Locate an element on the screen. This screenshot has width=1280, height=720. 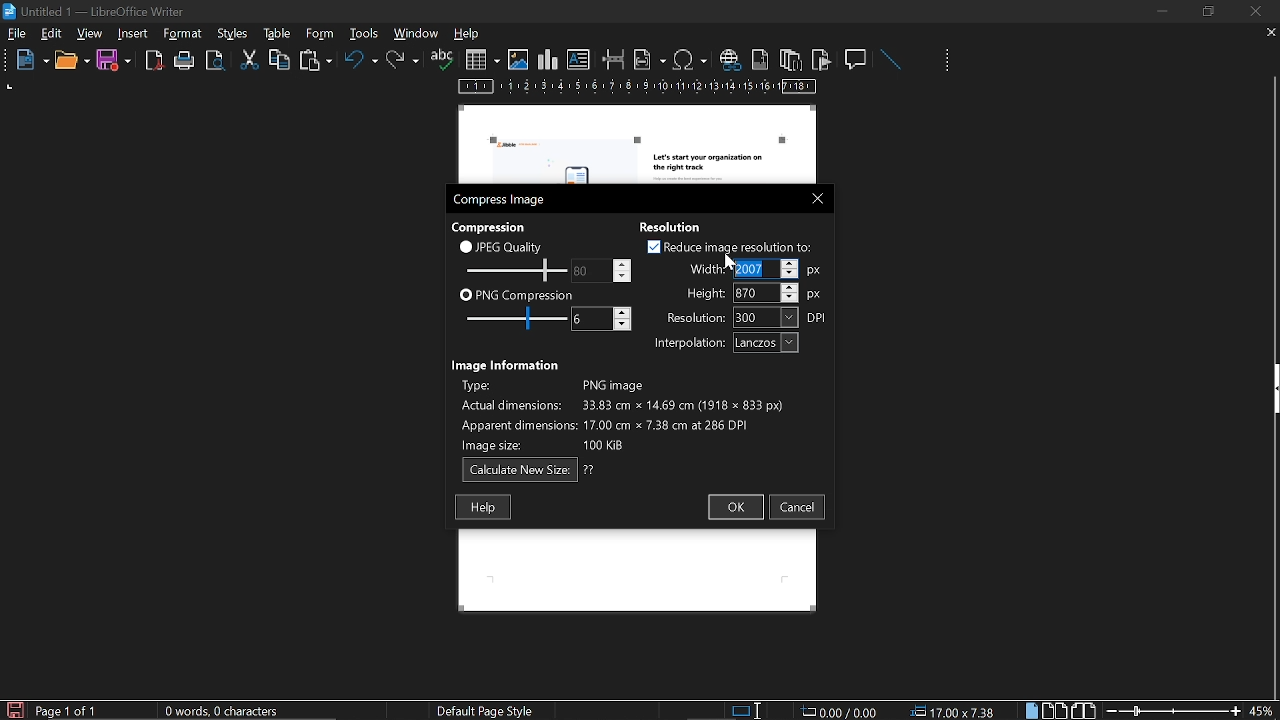
jpeg quality scale is located at coordinates (513, 269).